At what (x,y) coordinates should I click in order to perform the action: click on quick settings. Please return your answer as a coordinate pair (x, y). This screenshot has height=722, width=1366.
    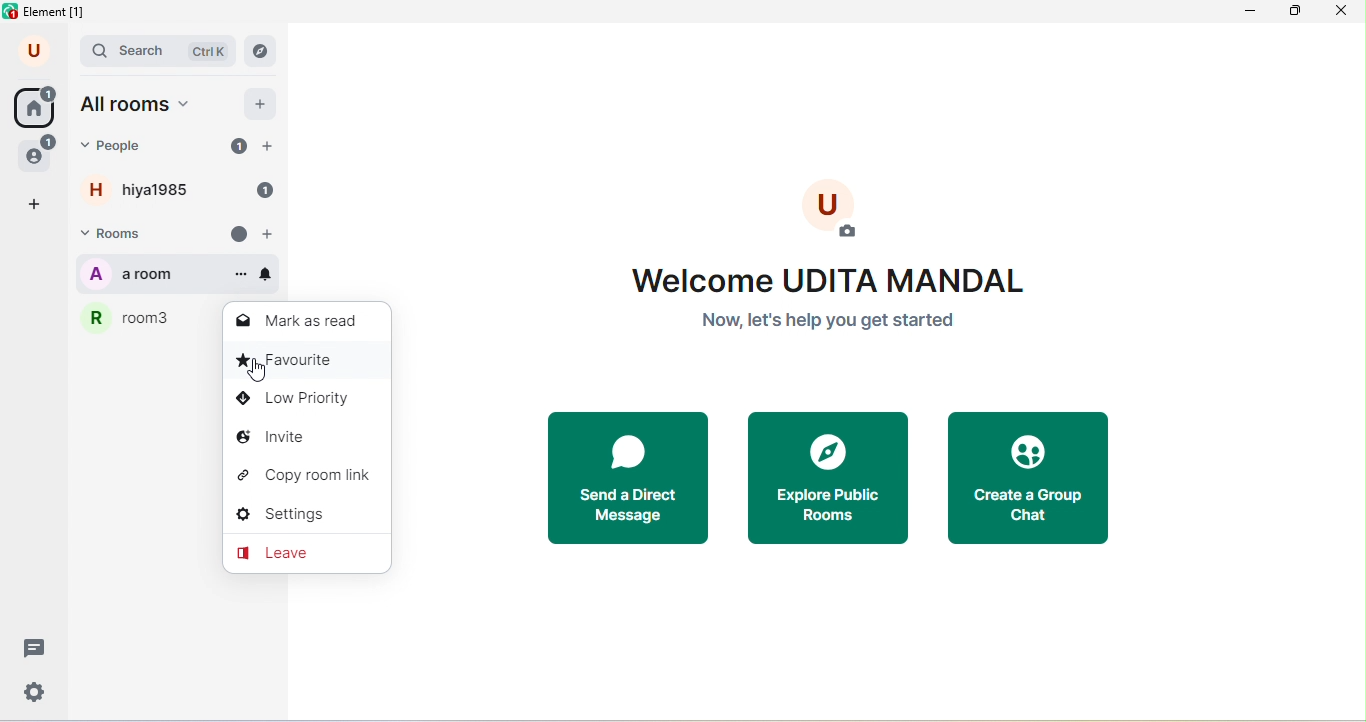
    Looking at the image, I should click on (36, 692).